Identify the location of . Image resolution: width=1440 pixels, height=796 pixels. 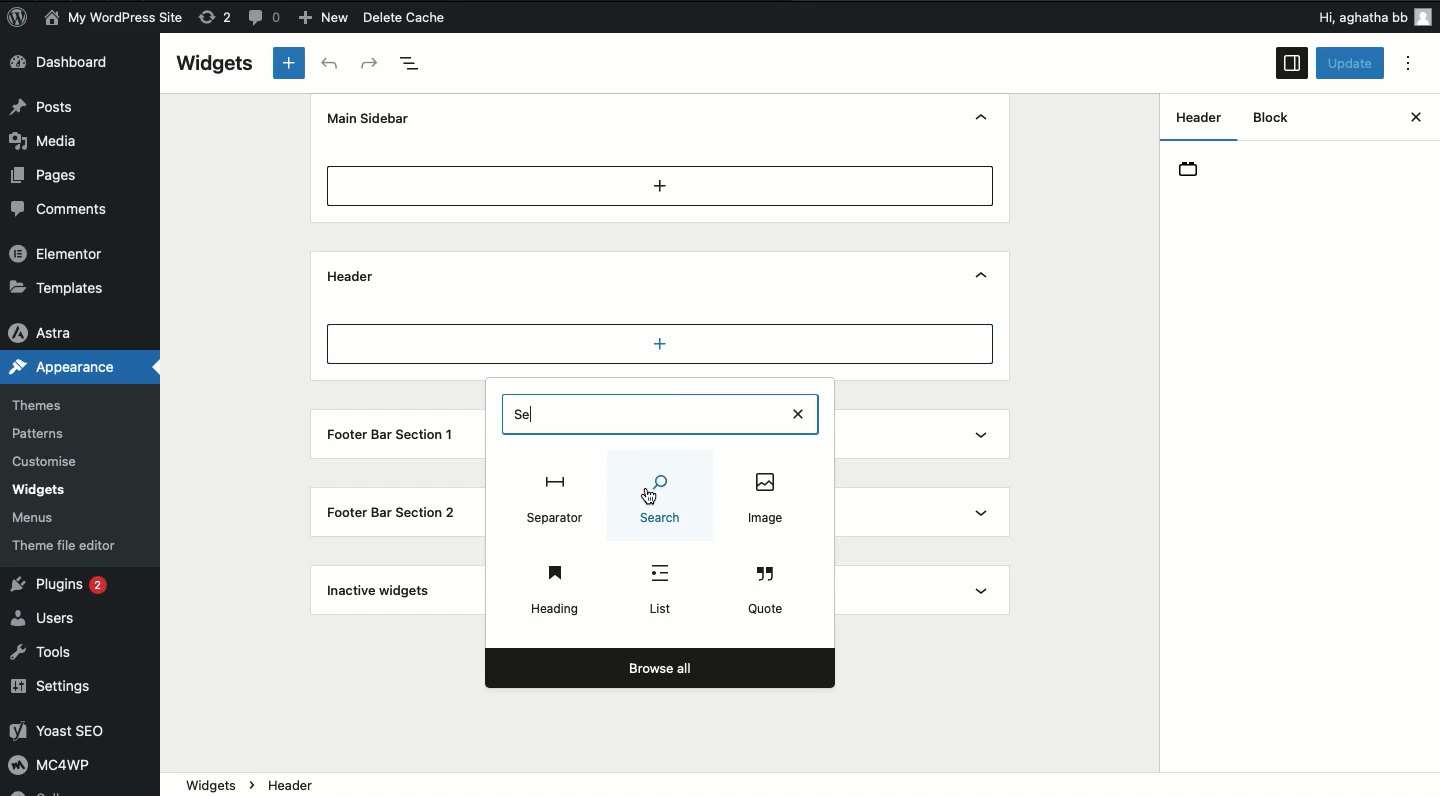
(267, 20).